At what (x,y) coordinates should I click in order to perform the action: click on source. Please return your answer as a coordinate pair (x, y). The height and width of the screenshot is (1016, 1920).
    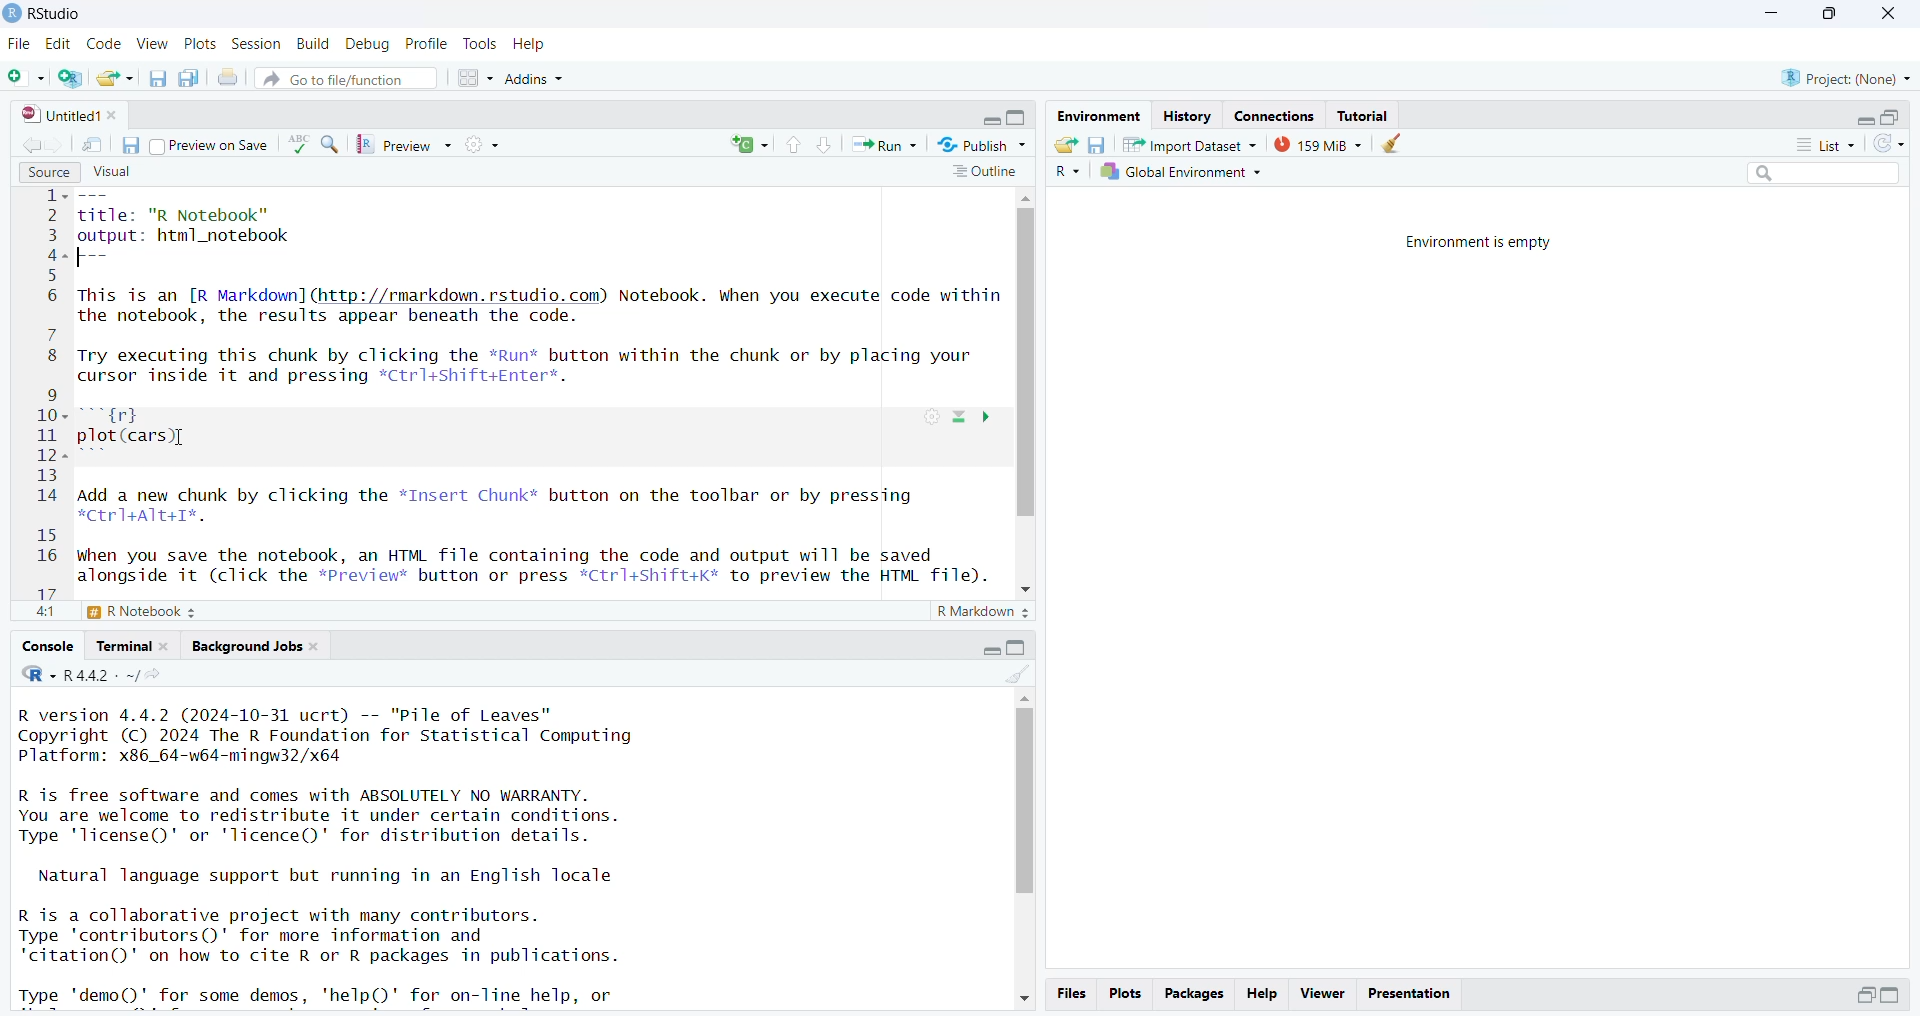
    Looking at the image, I should click on (543, 390).